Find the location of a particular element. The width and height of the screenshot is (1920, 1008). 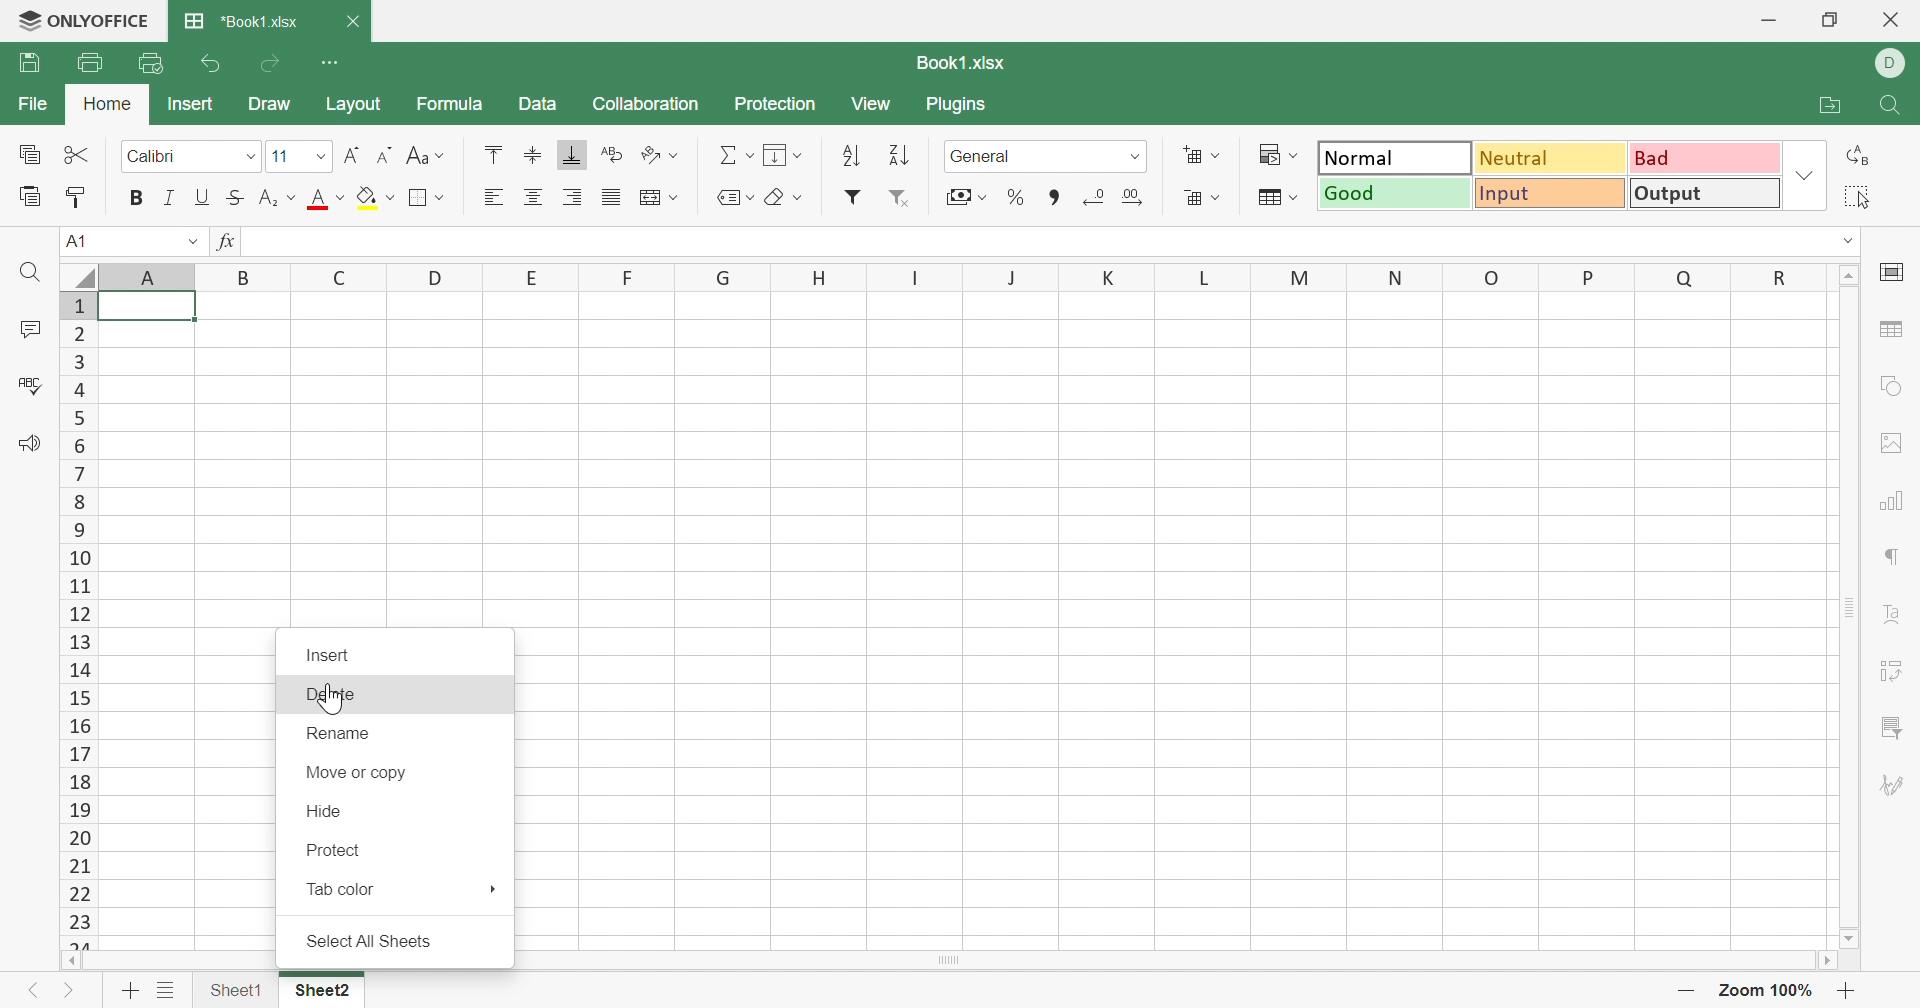

Hide is located at coordinates (325, 809).